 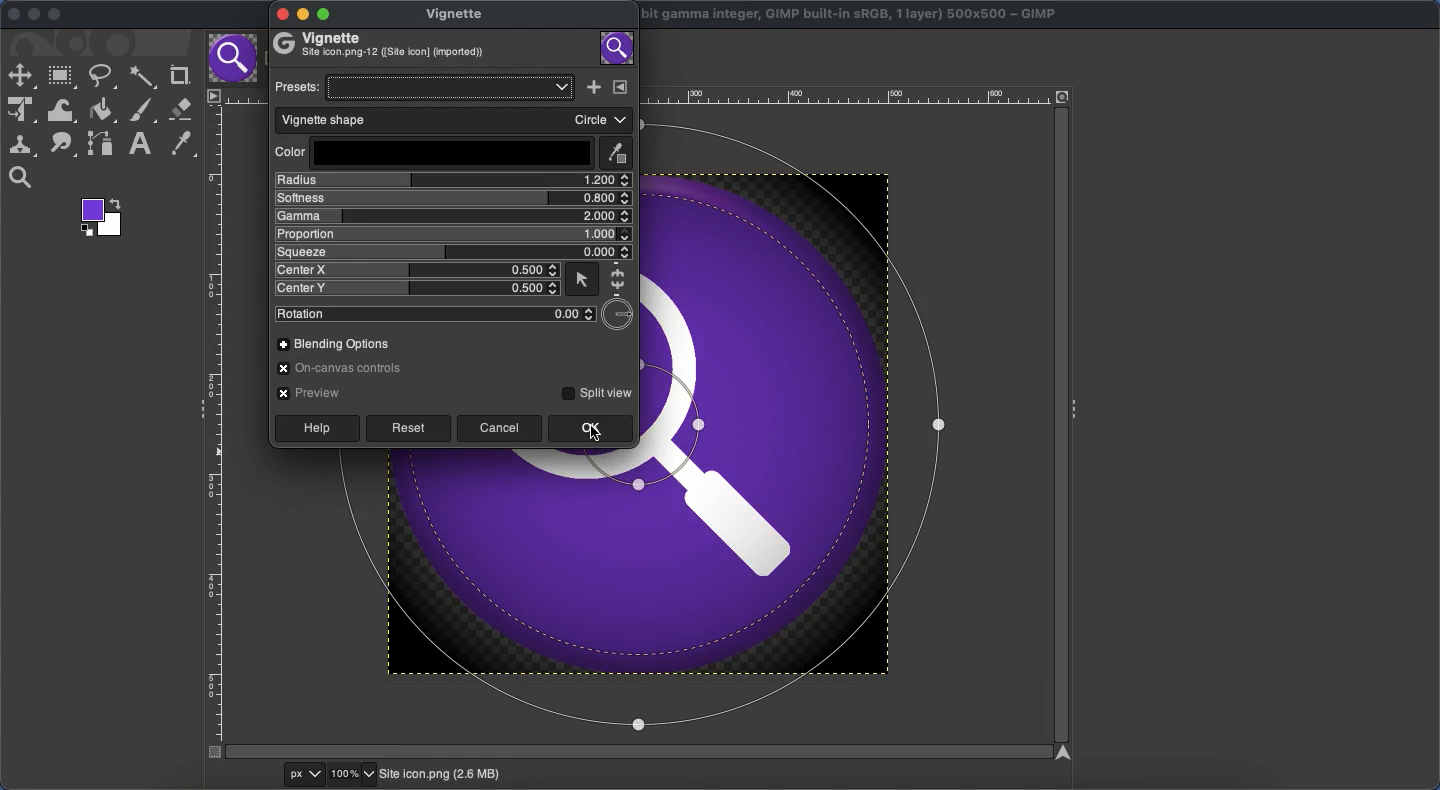 I want to click on Crop, so click(x=177, y=76).